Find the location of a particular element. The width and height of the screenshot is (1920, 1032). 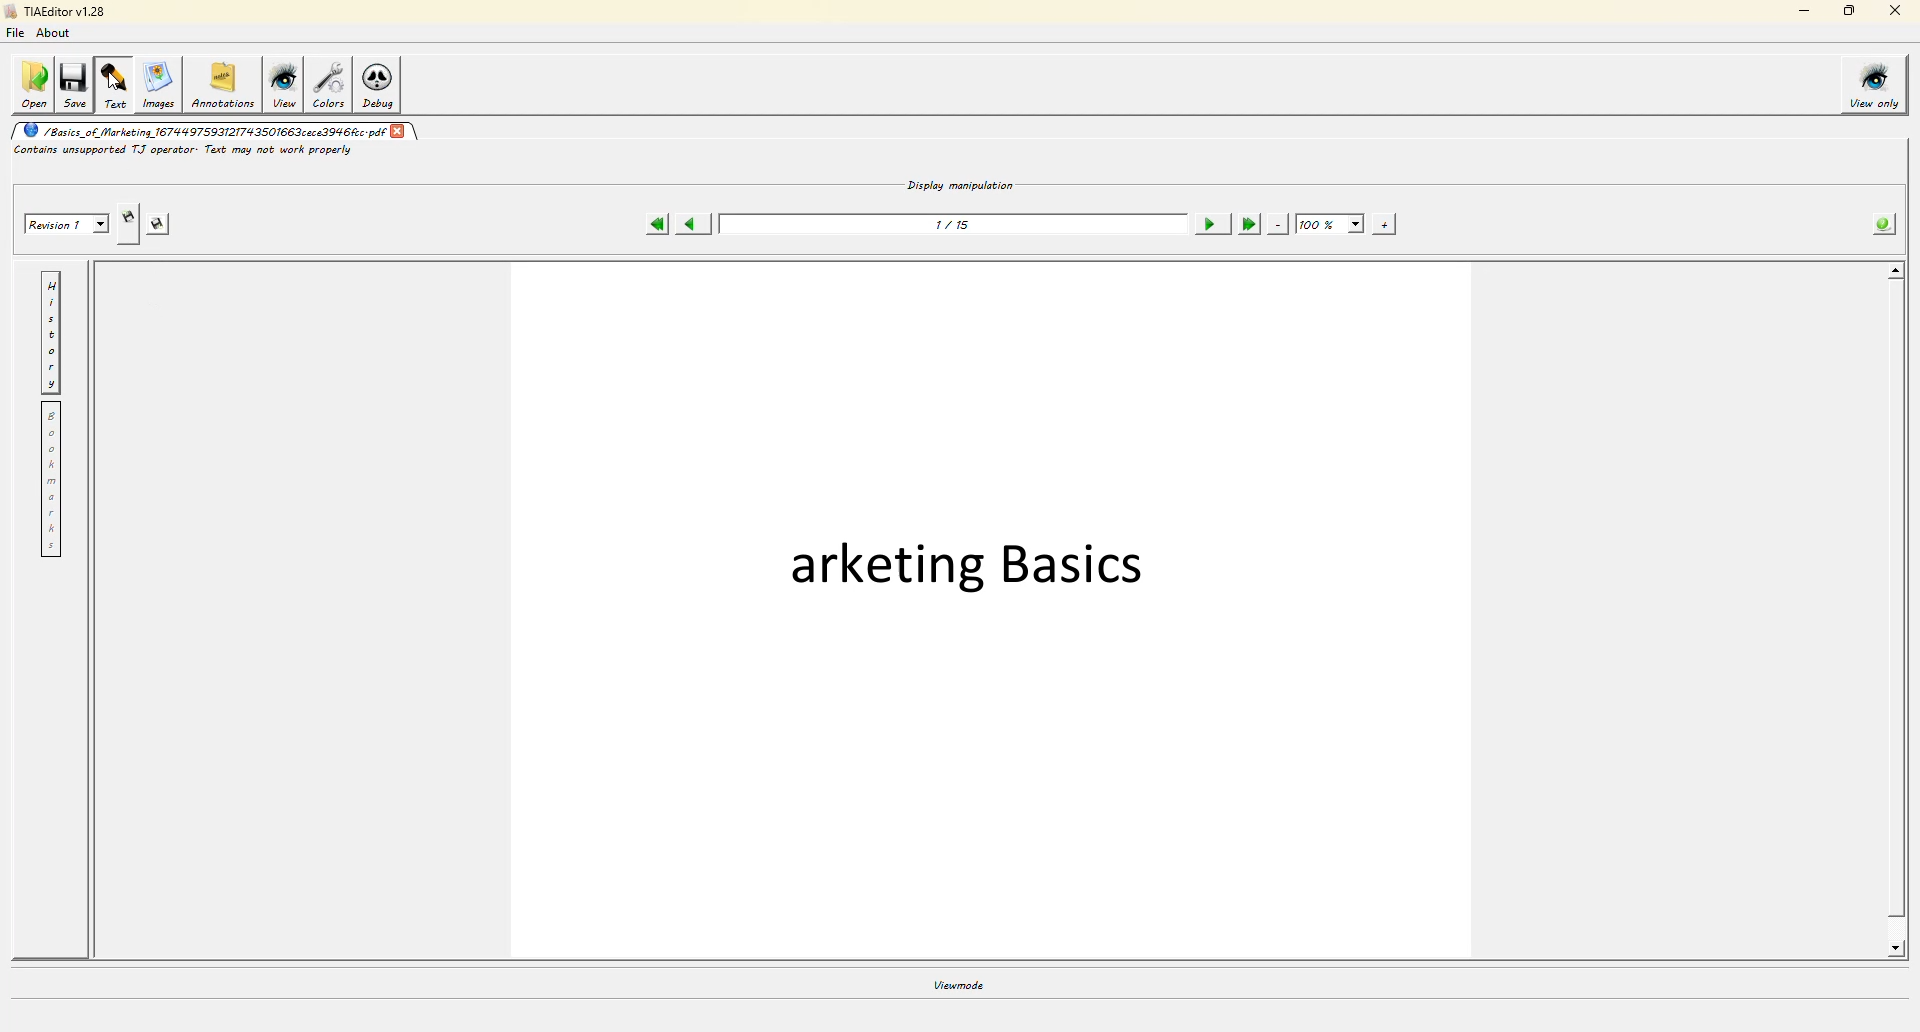

view only is located at coordinates (1876, 84).